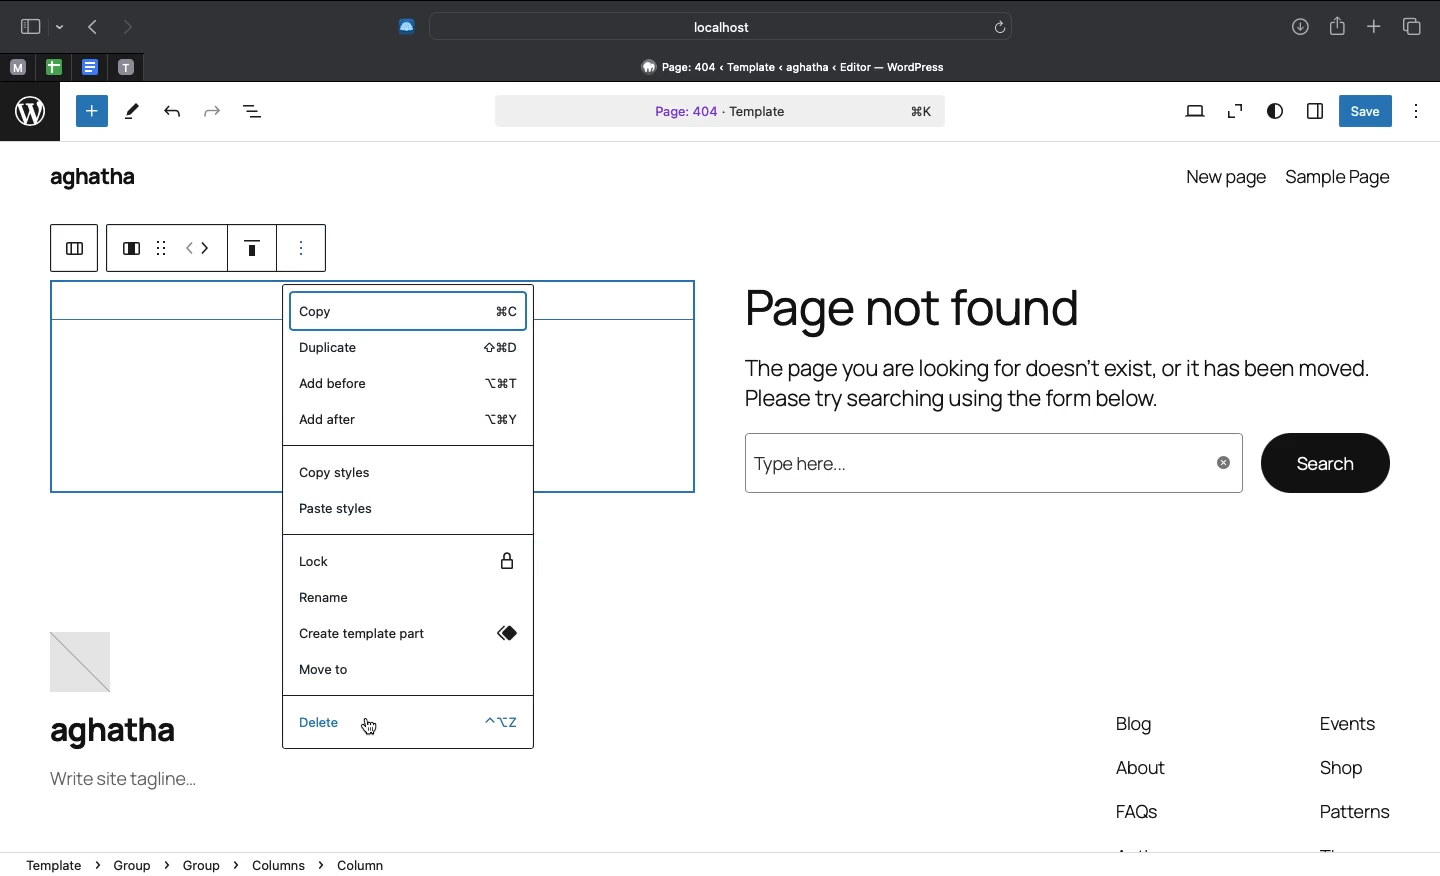  What do you see at coordinates (1417, 24) in the screenshot?
I see `Tabs` at bounding box center [1417, 24].